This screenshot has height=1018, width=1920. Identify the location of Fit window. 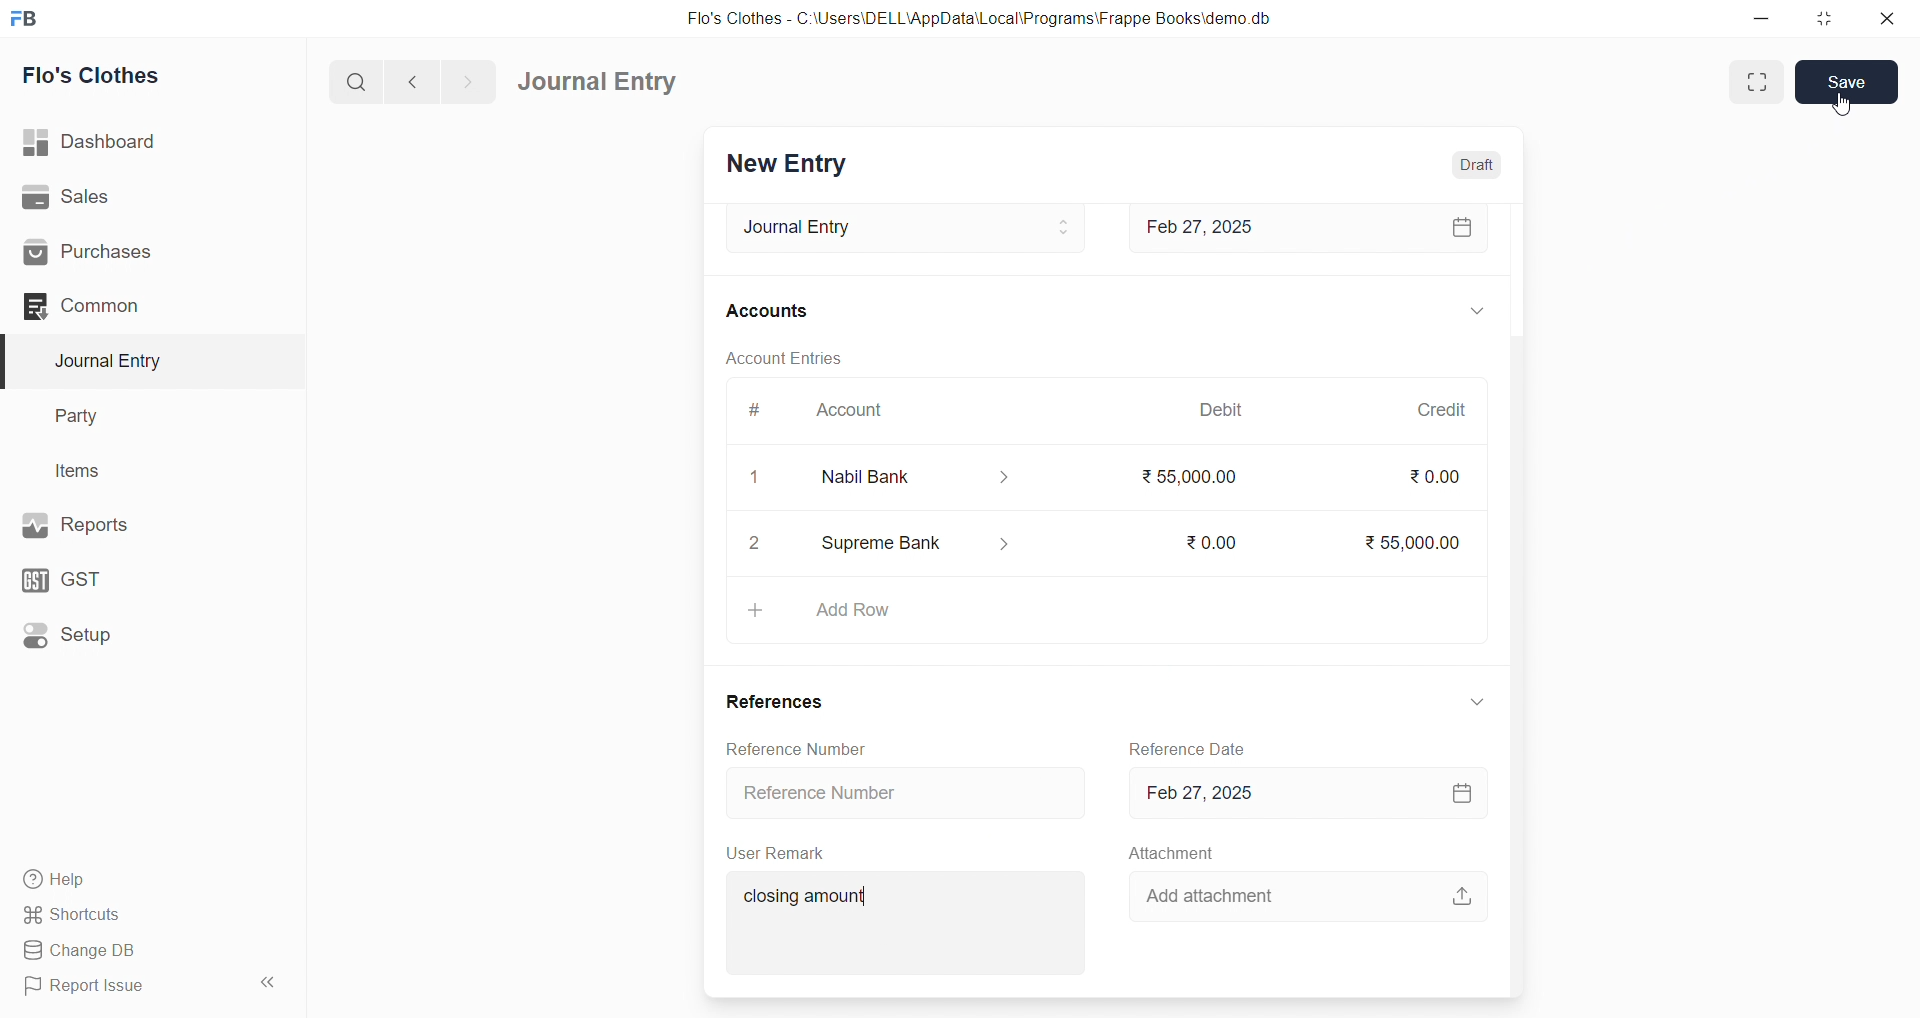
(1754, 82).